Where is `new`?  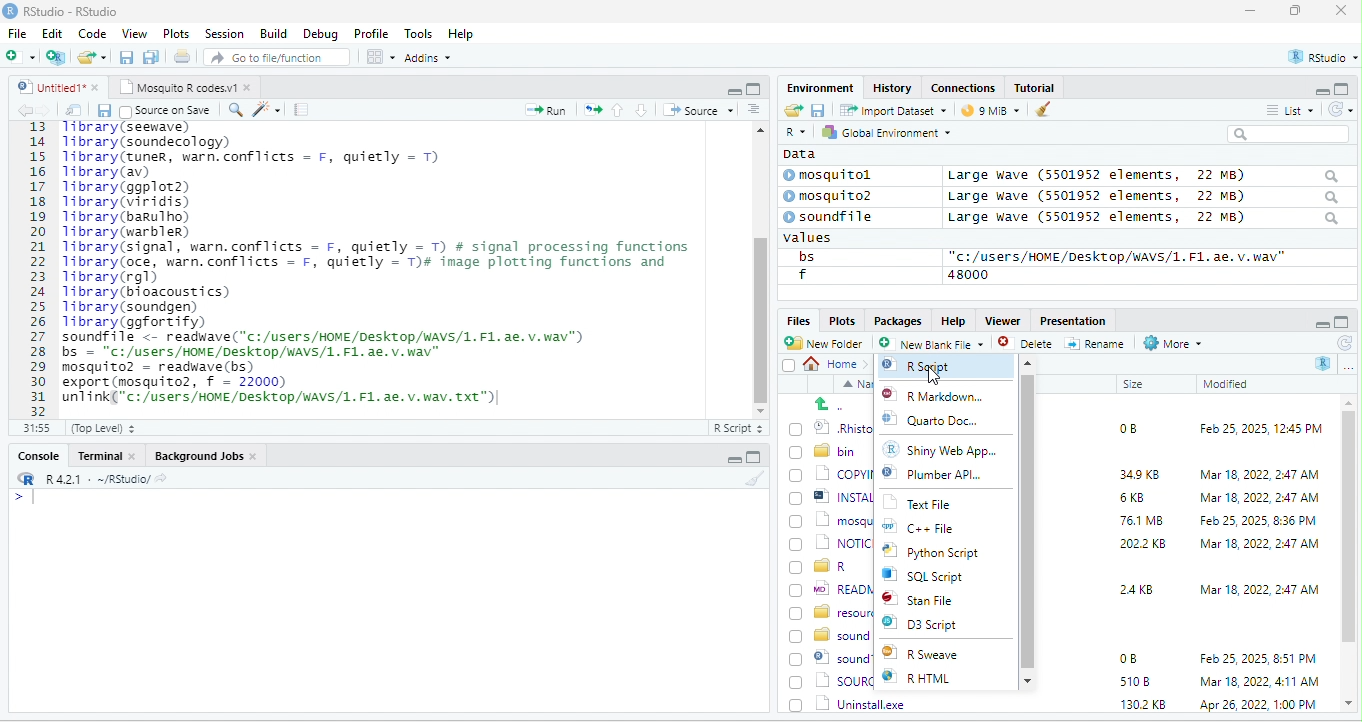 new is located at coordinates (20, 55).